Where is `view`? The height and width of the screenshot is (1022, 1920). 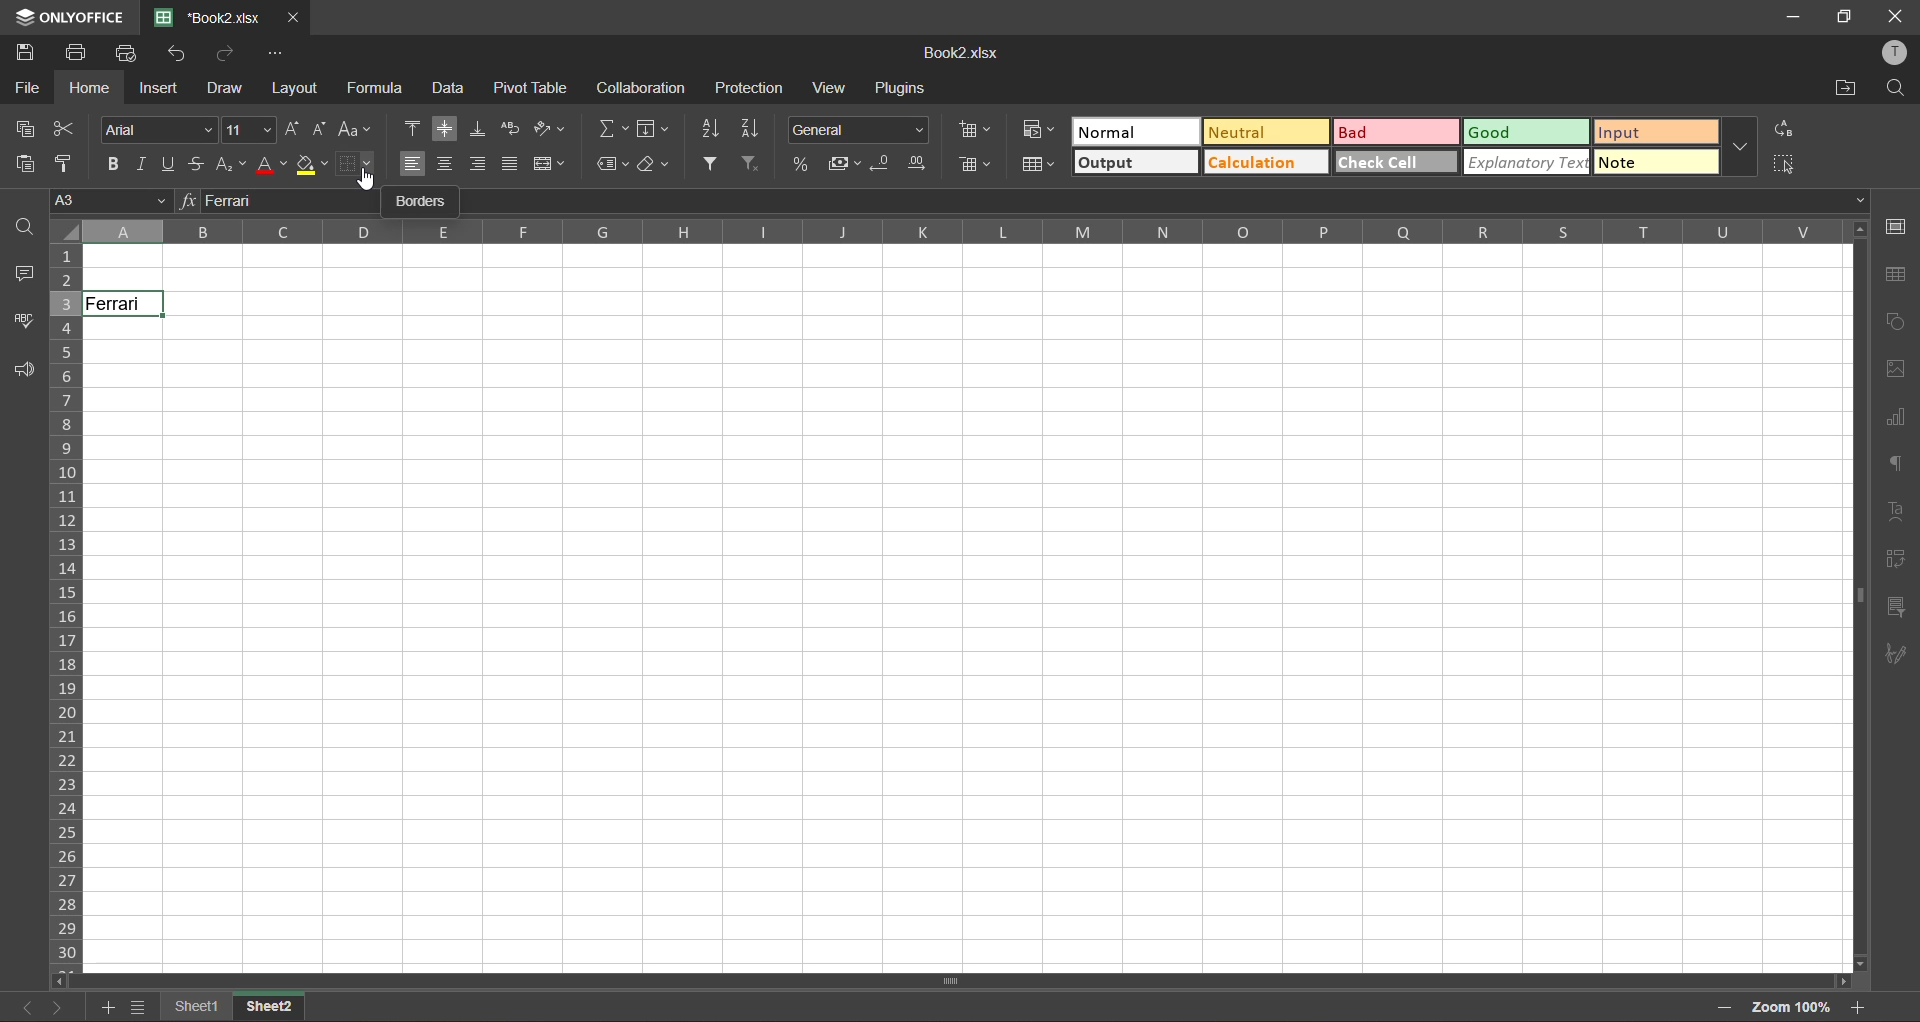
view is located at coordinates (833, 86).